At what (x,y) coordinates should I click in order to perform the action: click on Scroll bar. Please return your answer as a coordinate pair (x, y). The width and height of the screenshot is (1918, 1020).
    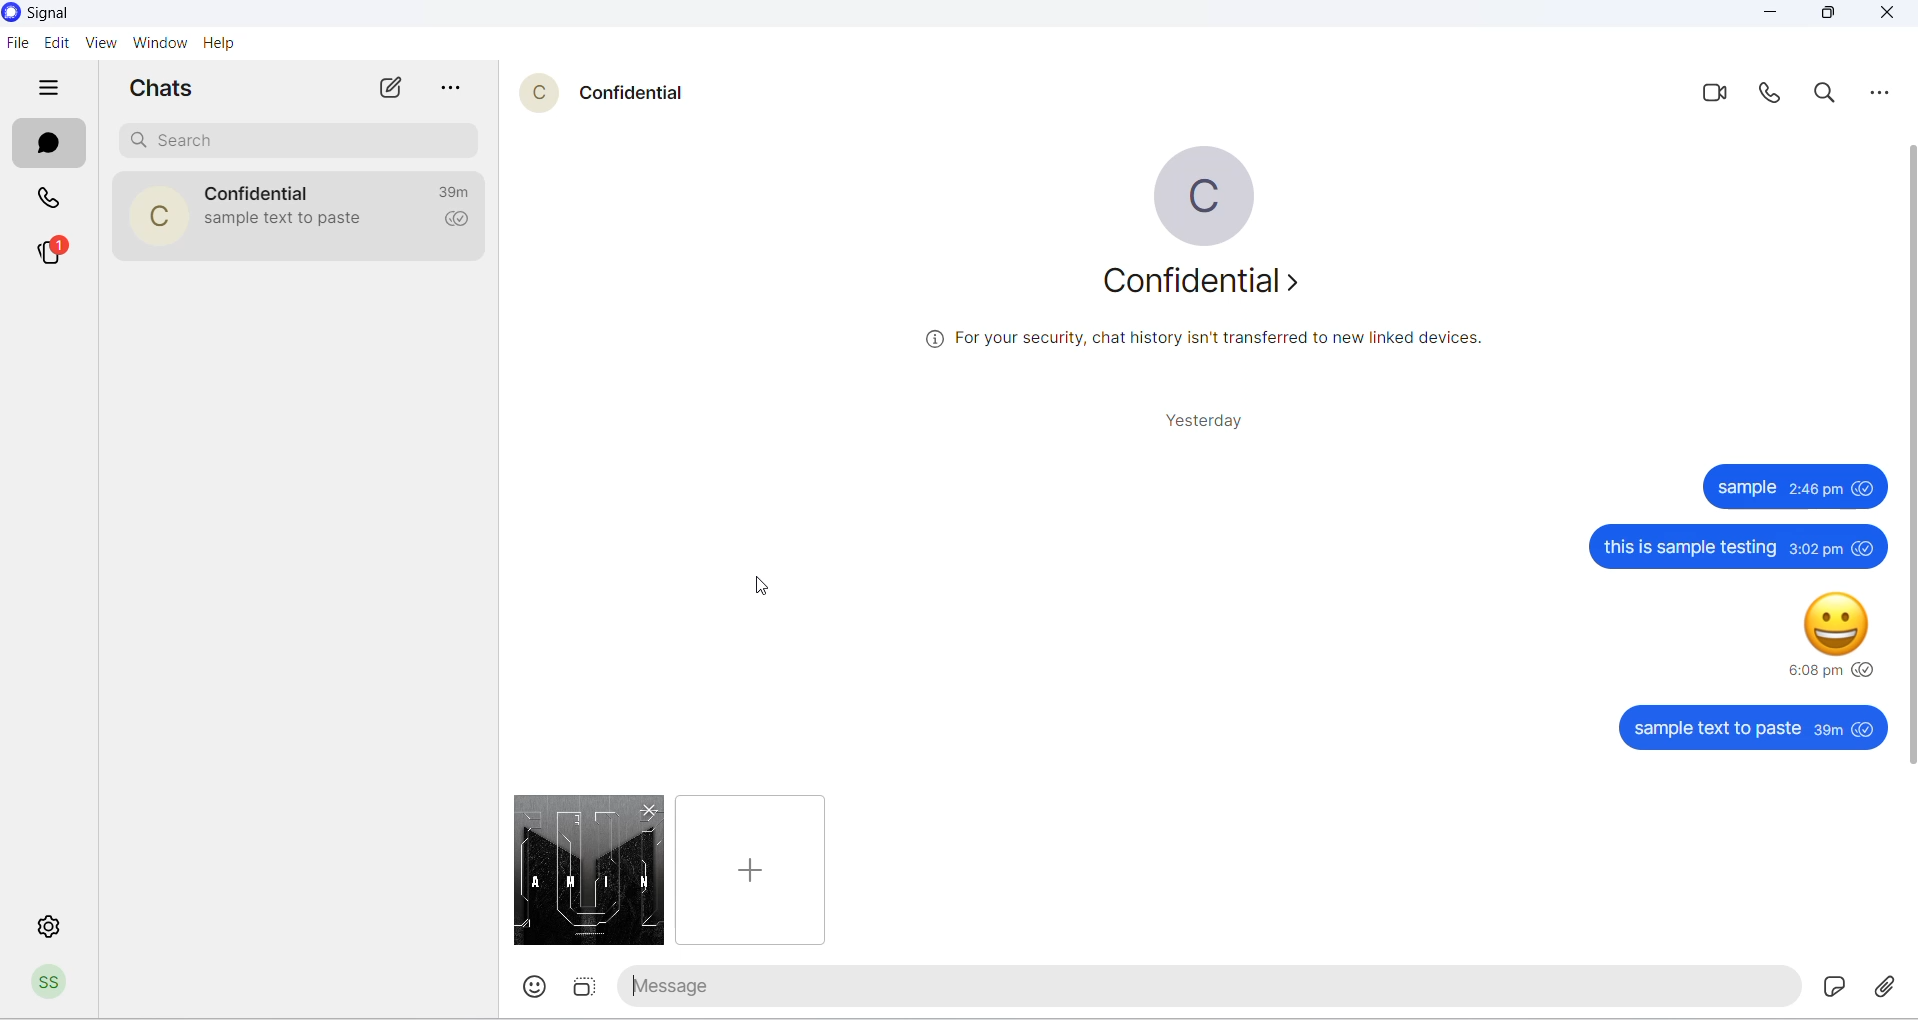
    Looking at the image, I should click on (1904, 290).